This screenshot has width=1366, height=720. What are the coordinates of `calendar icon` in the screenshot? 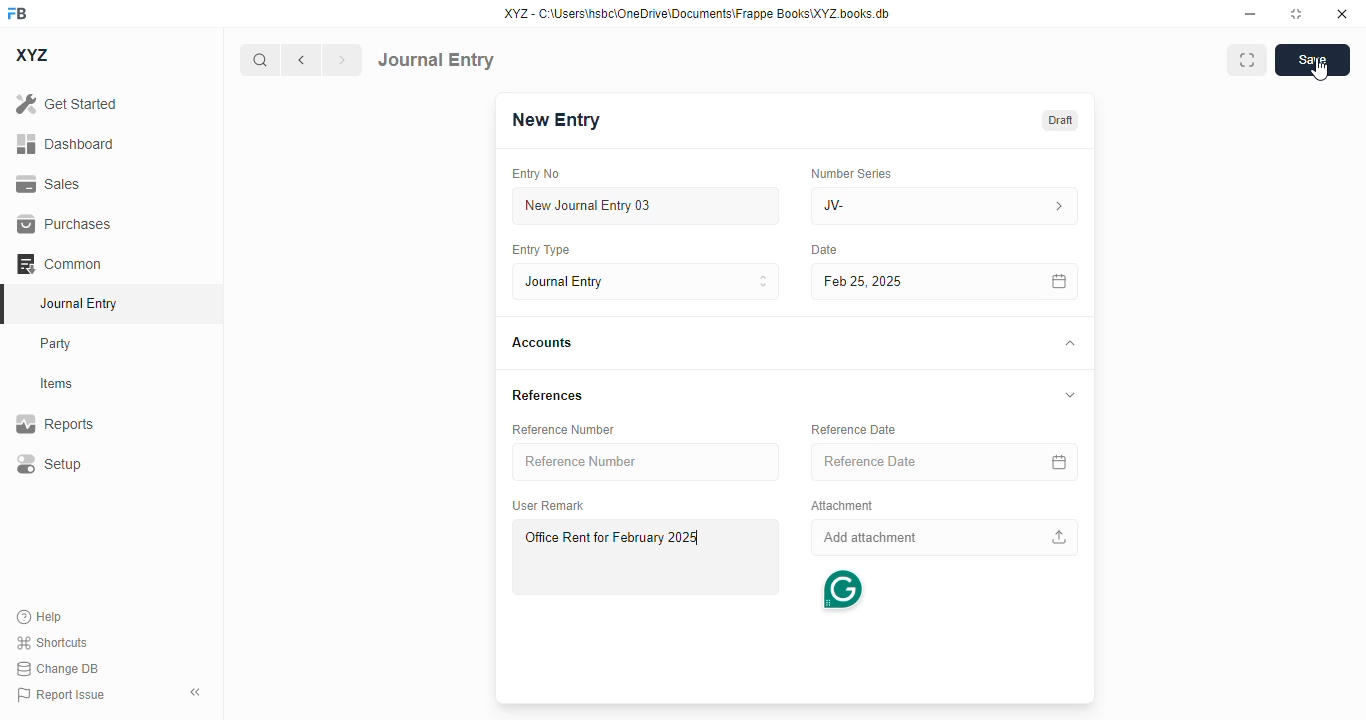 It's located at (1060, 463).